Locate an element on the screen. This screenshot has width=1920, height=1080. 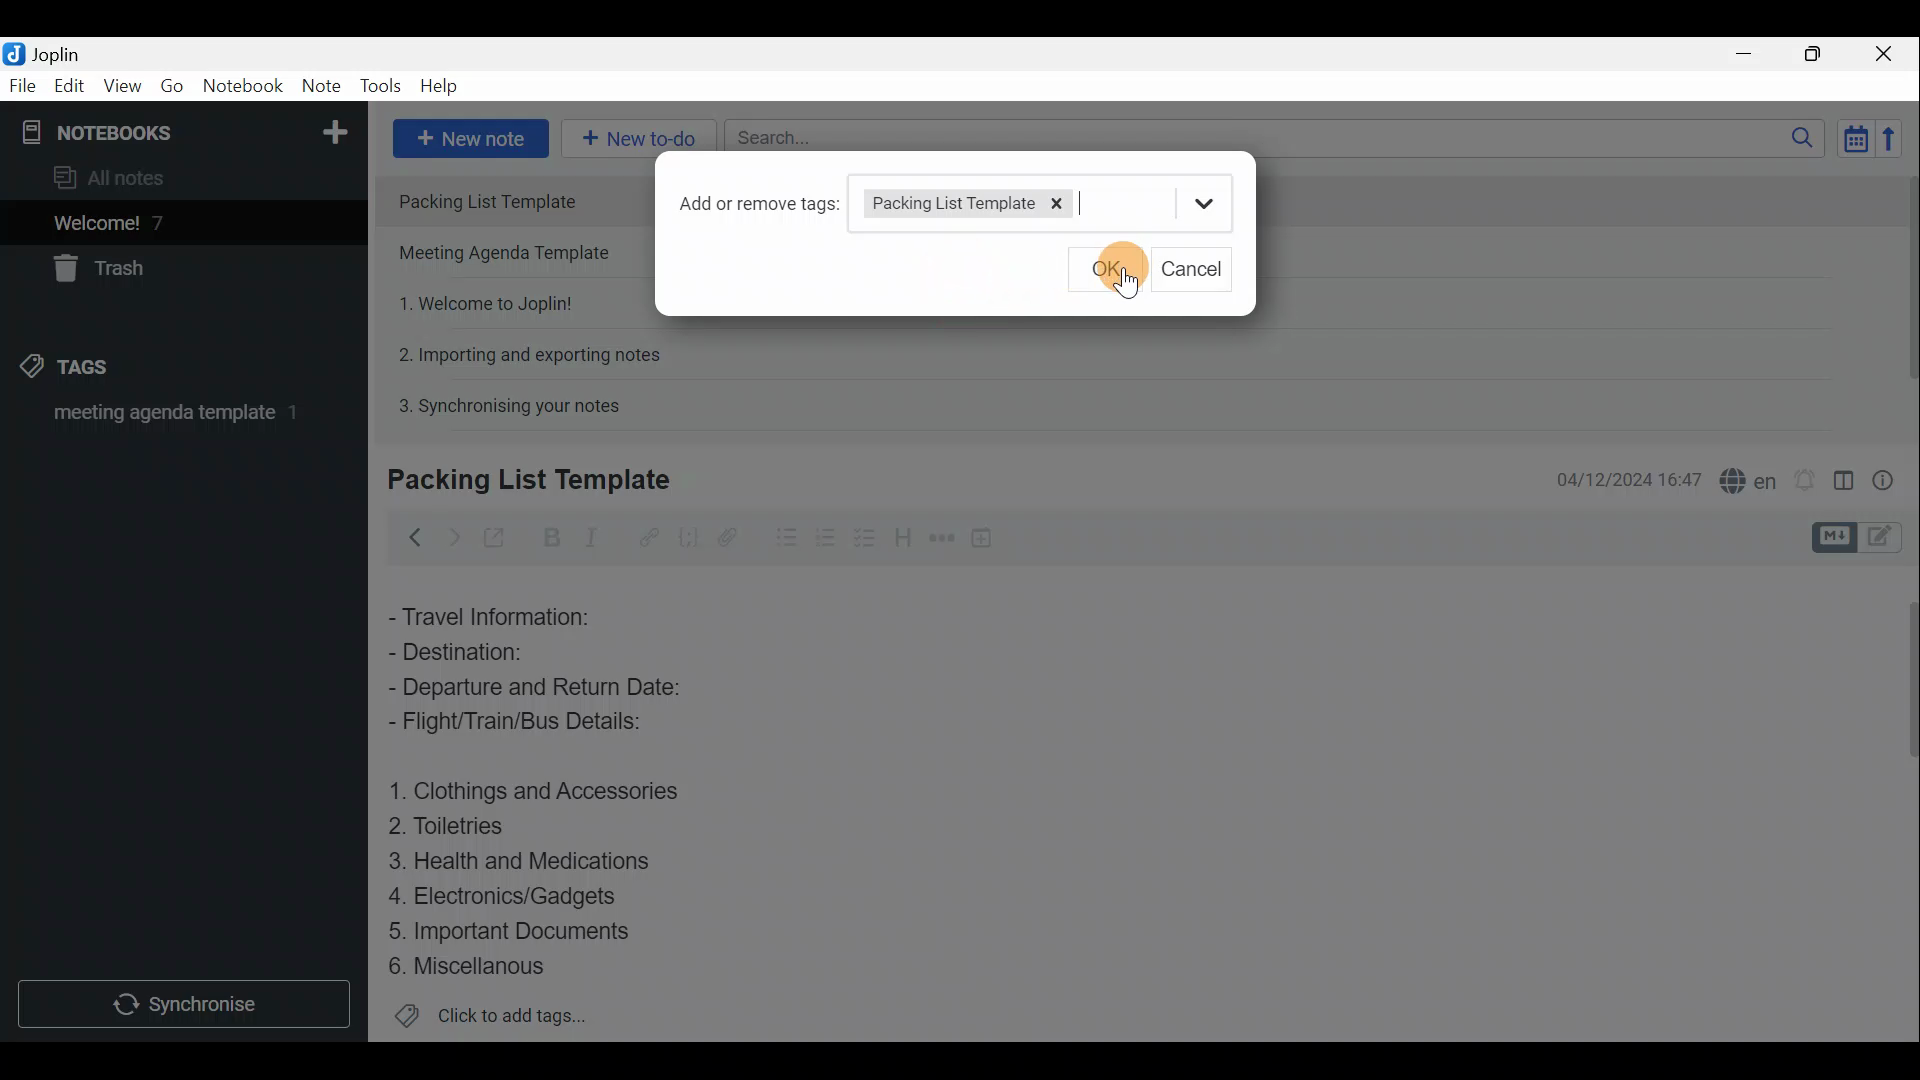
Note 5 is located at coordinates (501, 403).